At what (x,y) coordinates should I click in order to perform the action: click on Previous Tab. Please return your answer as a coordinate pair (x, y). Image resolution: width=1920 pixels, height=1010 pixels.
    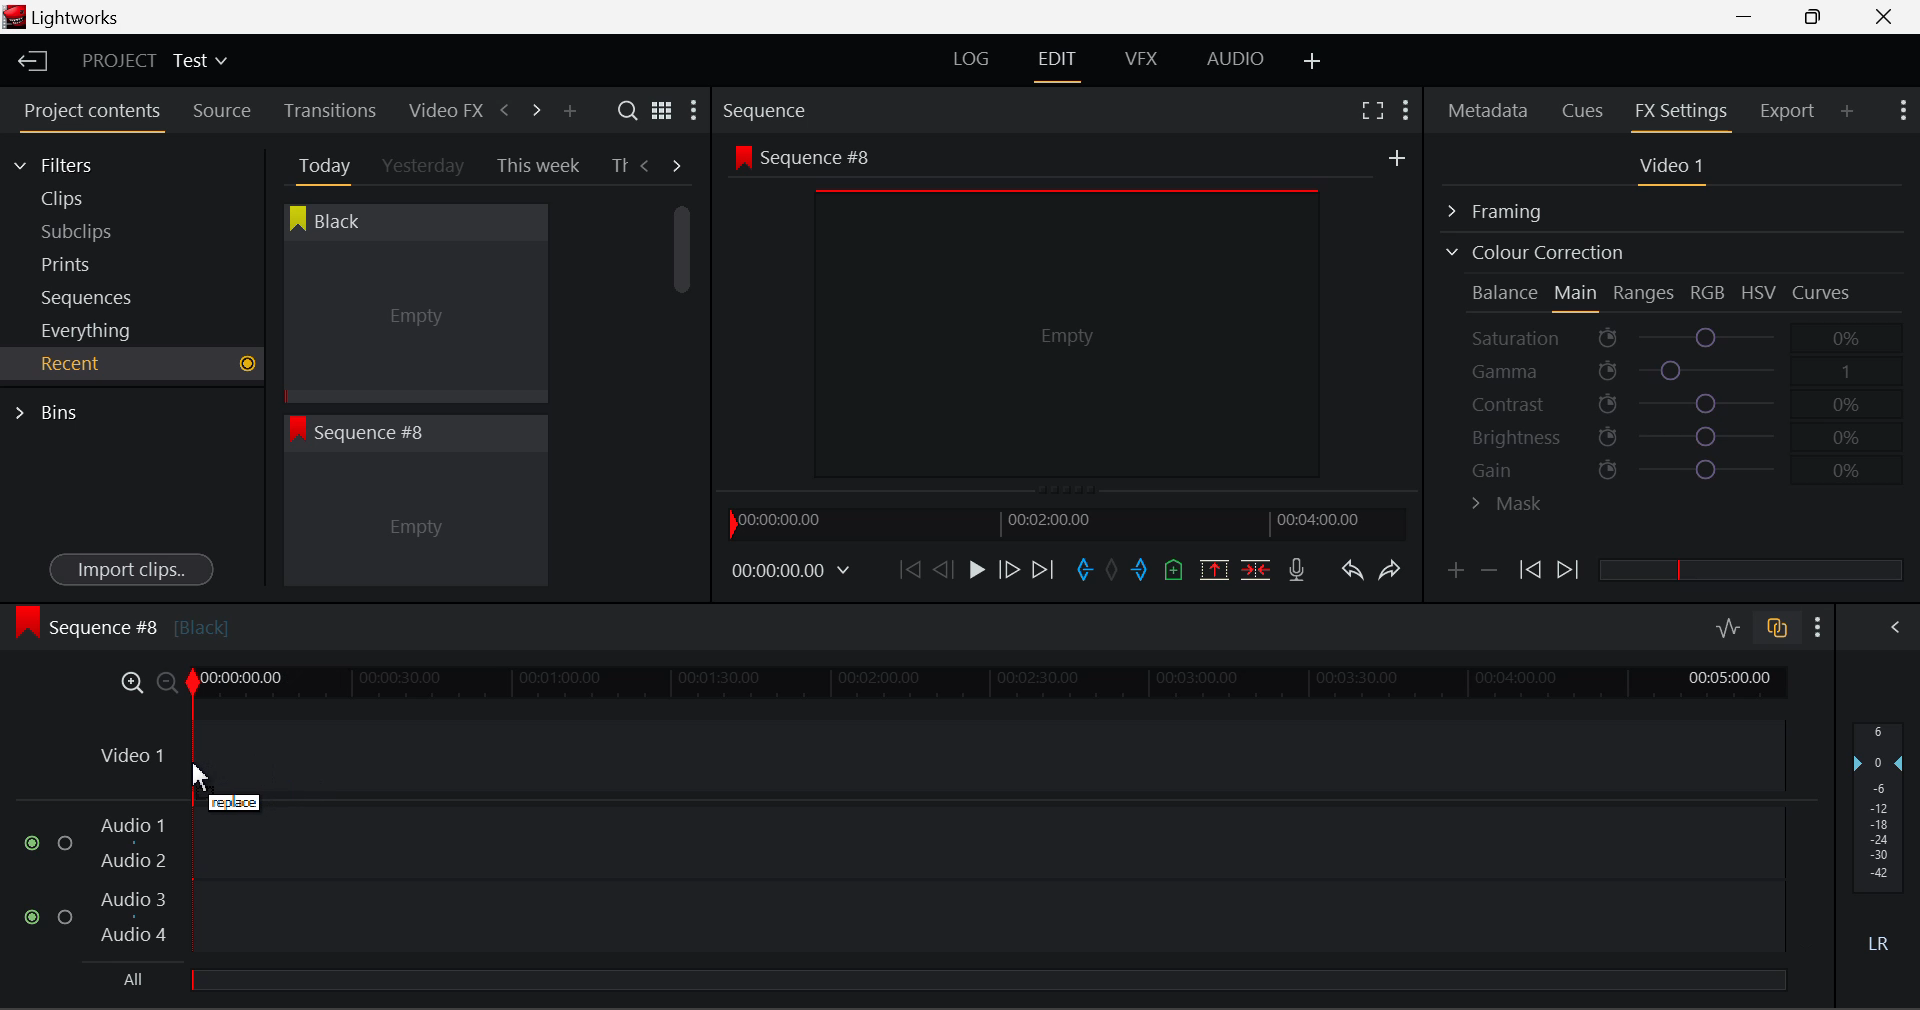
    Looking at the image, I should click on (648, 165).